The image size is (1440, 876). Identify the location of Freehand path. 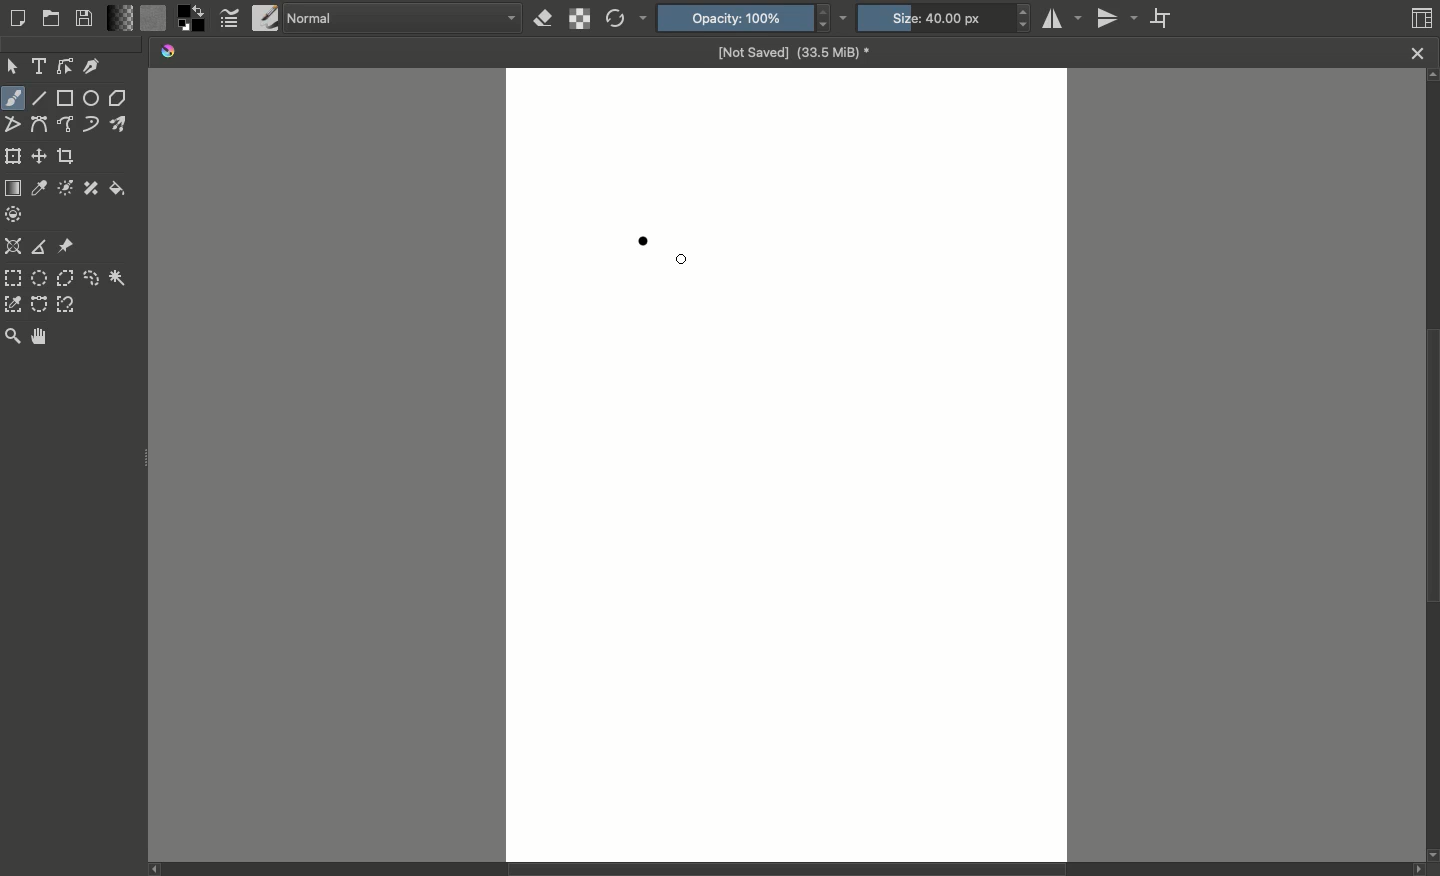
(67, 123).